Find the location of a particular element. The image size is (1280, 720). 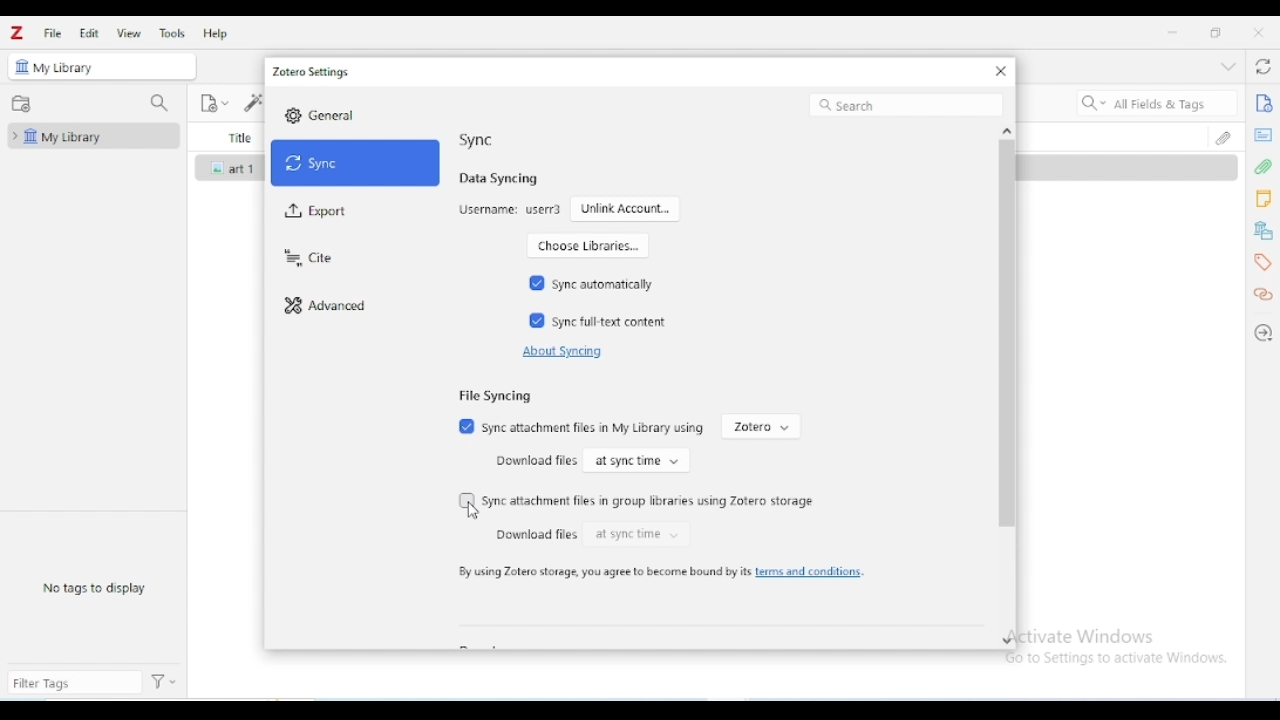

maximize is located at coordinates (1215, 32).